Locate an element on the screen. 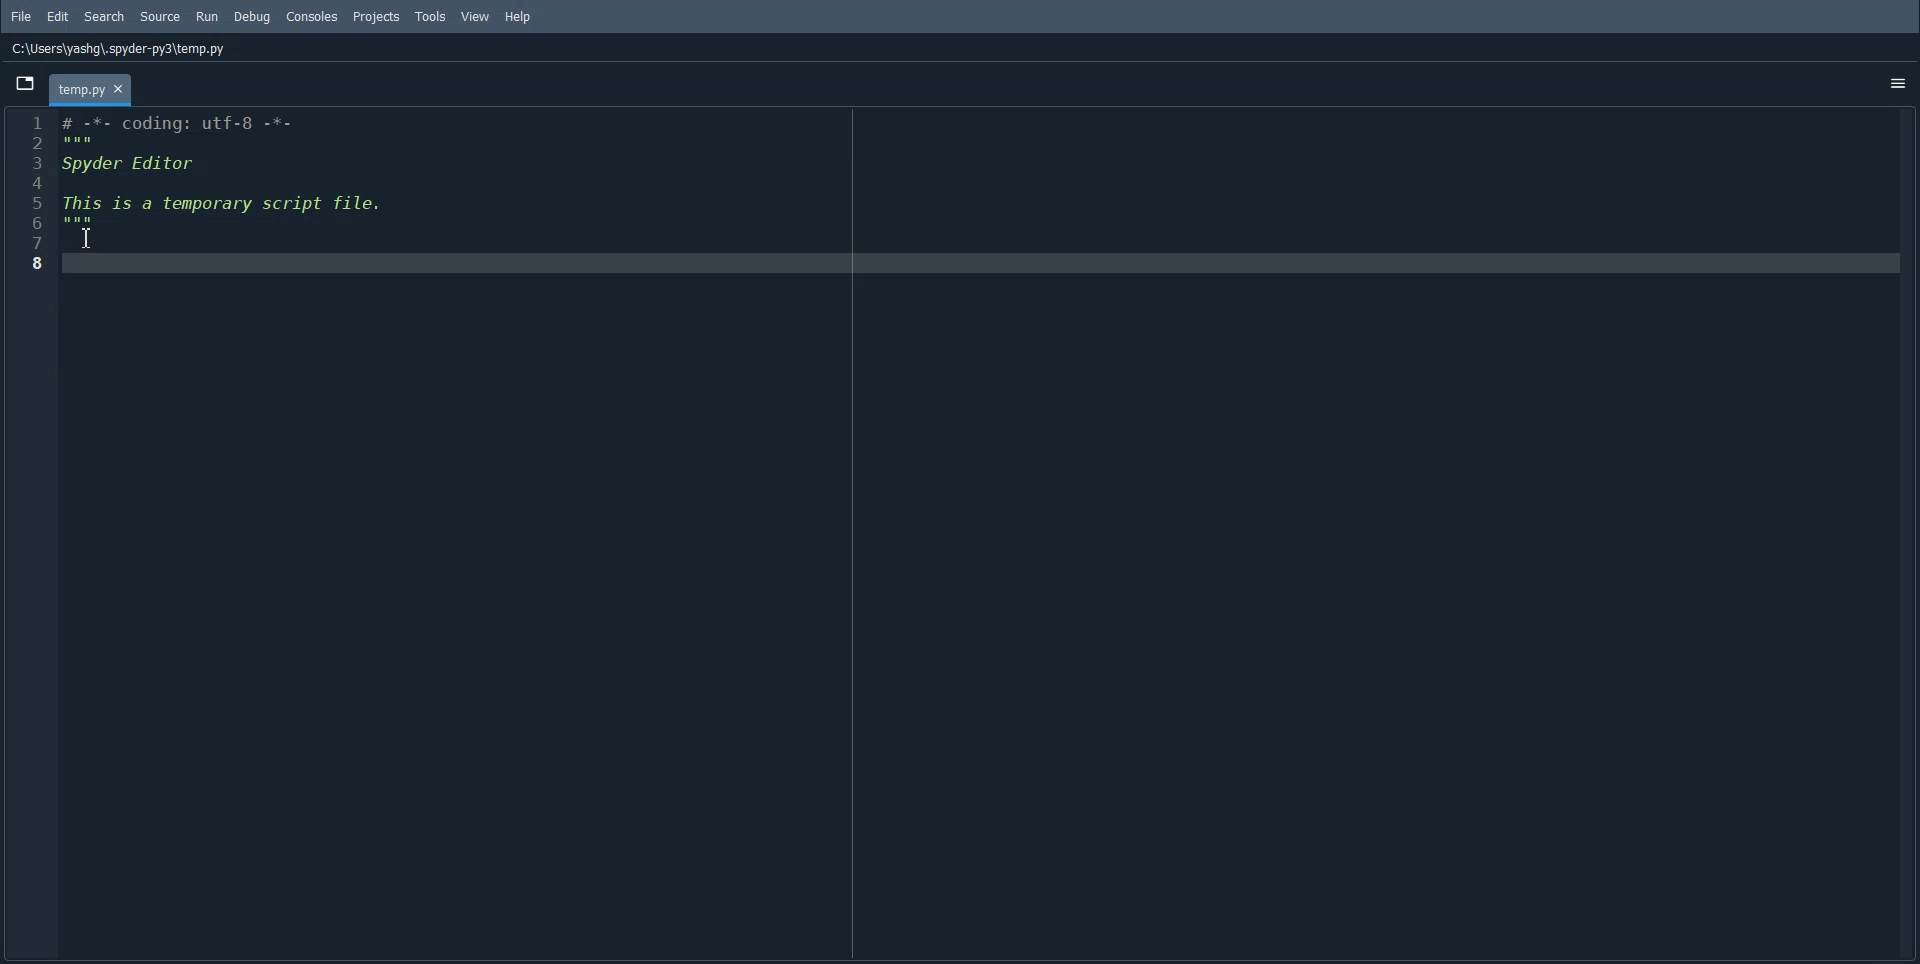  1 # -*- coding: utf-8 -*-
Bl
3 Spyder Editor
%
5 This is a temporary script file.
oT
7
8 is located at coordinates (217, 196).